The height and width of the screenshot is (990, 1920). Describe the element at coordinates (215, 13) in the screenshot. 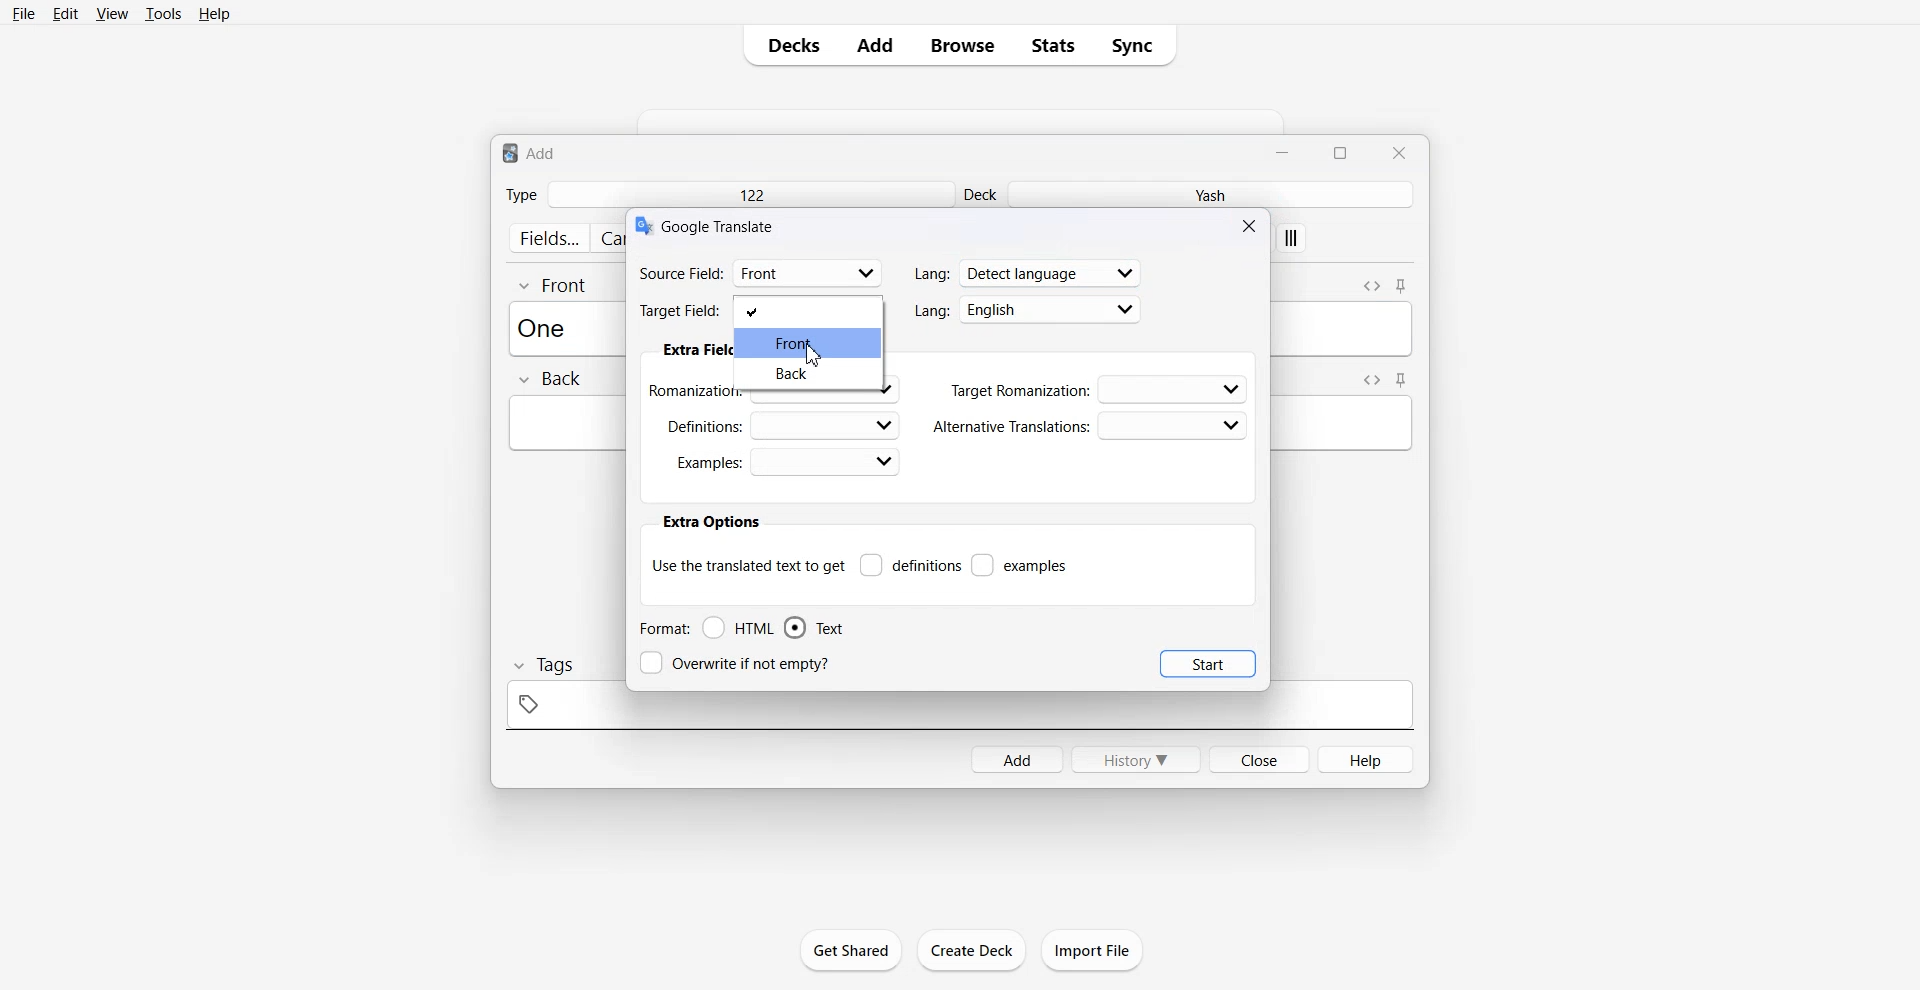

I see `Help` at that location.